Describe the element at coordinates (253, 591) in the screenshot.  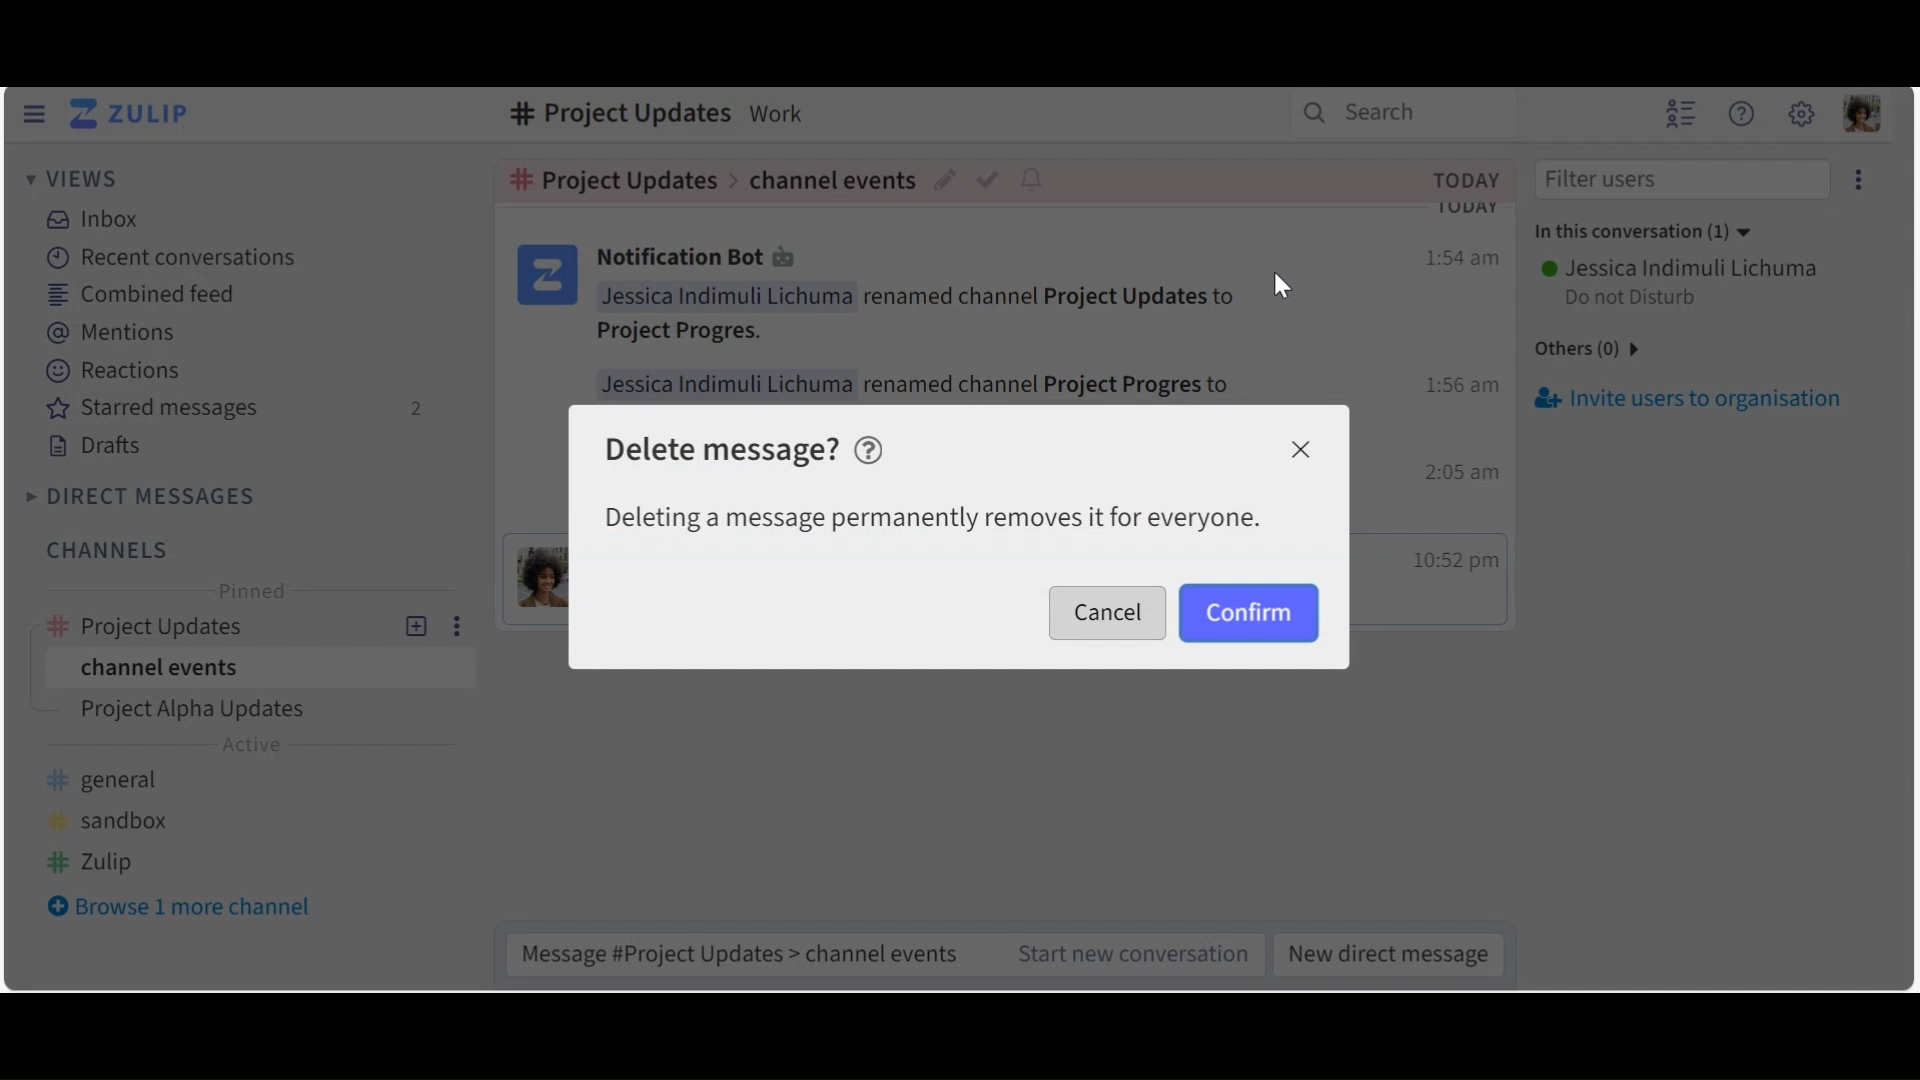
I see `Pinned` at that location.